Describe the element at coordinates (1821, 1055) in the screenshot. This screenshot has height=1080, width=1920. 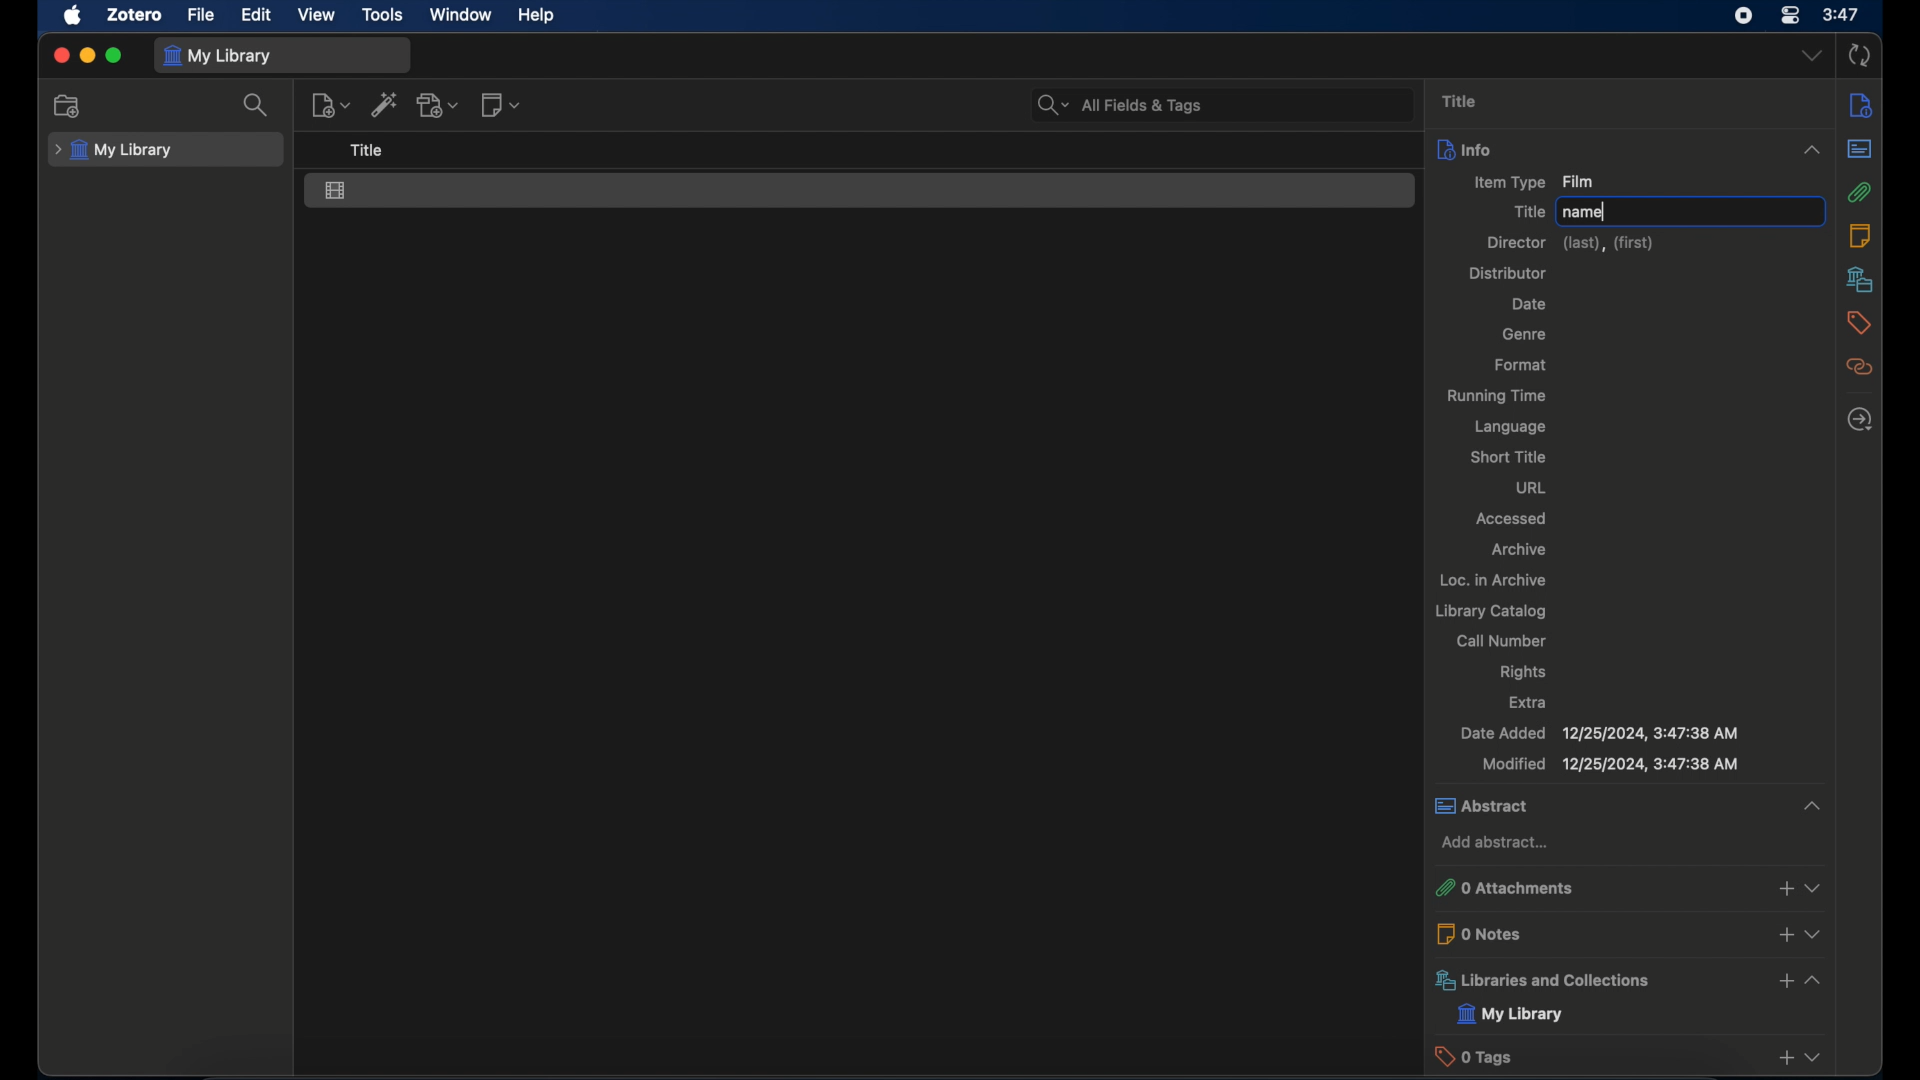
I see `dropdown` at that location.